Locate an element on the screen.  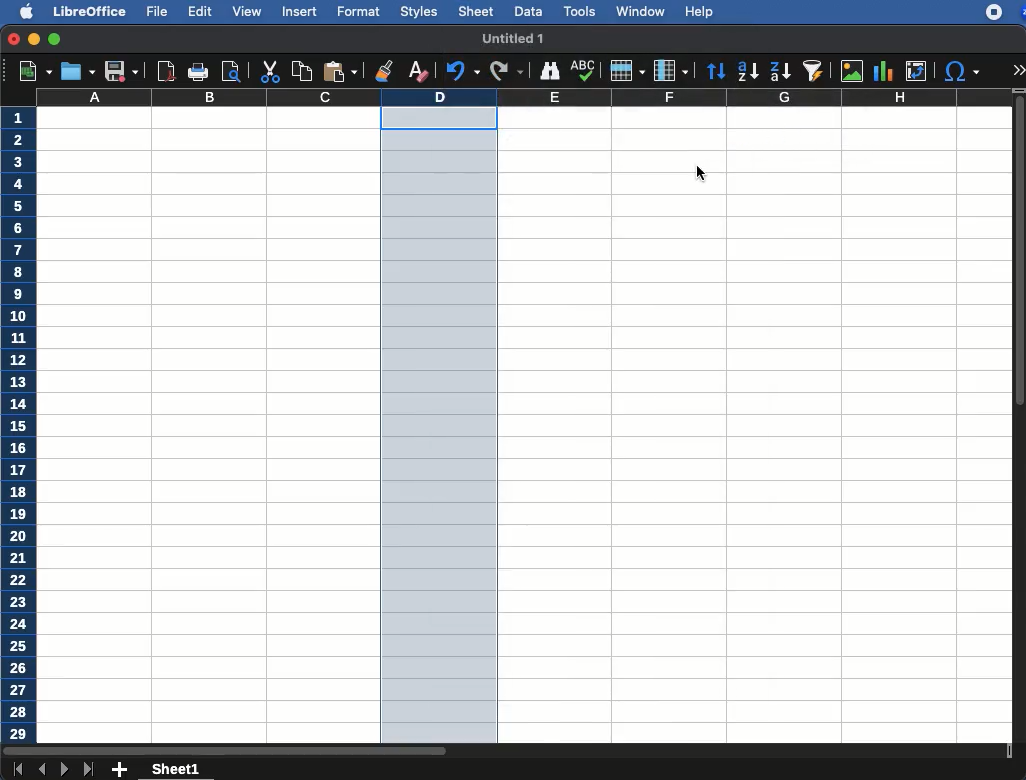
next sheet is located at coordinates (63, 771).